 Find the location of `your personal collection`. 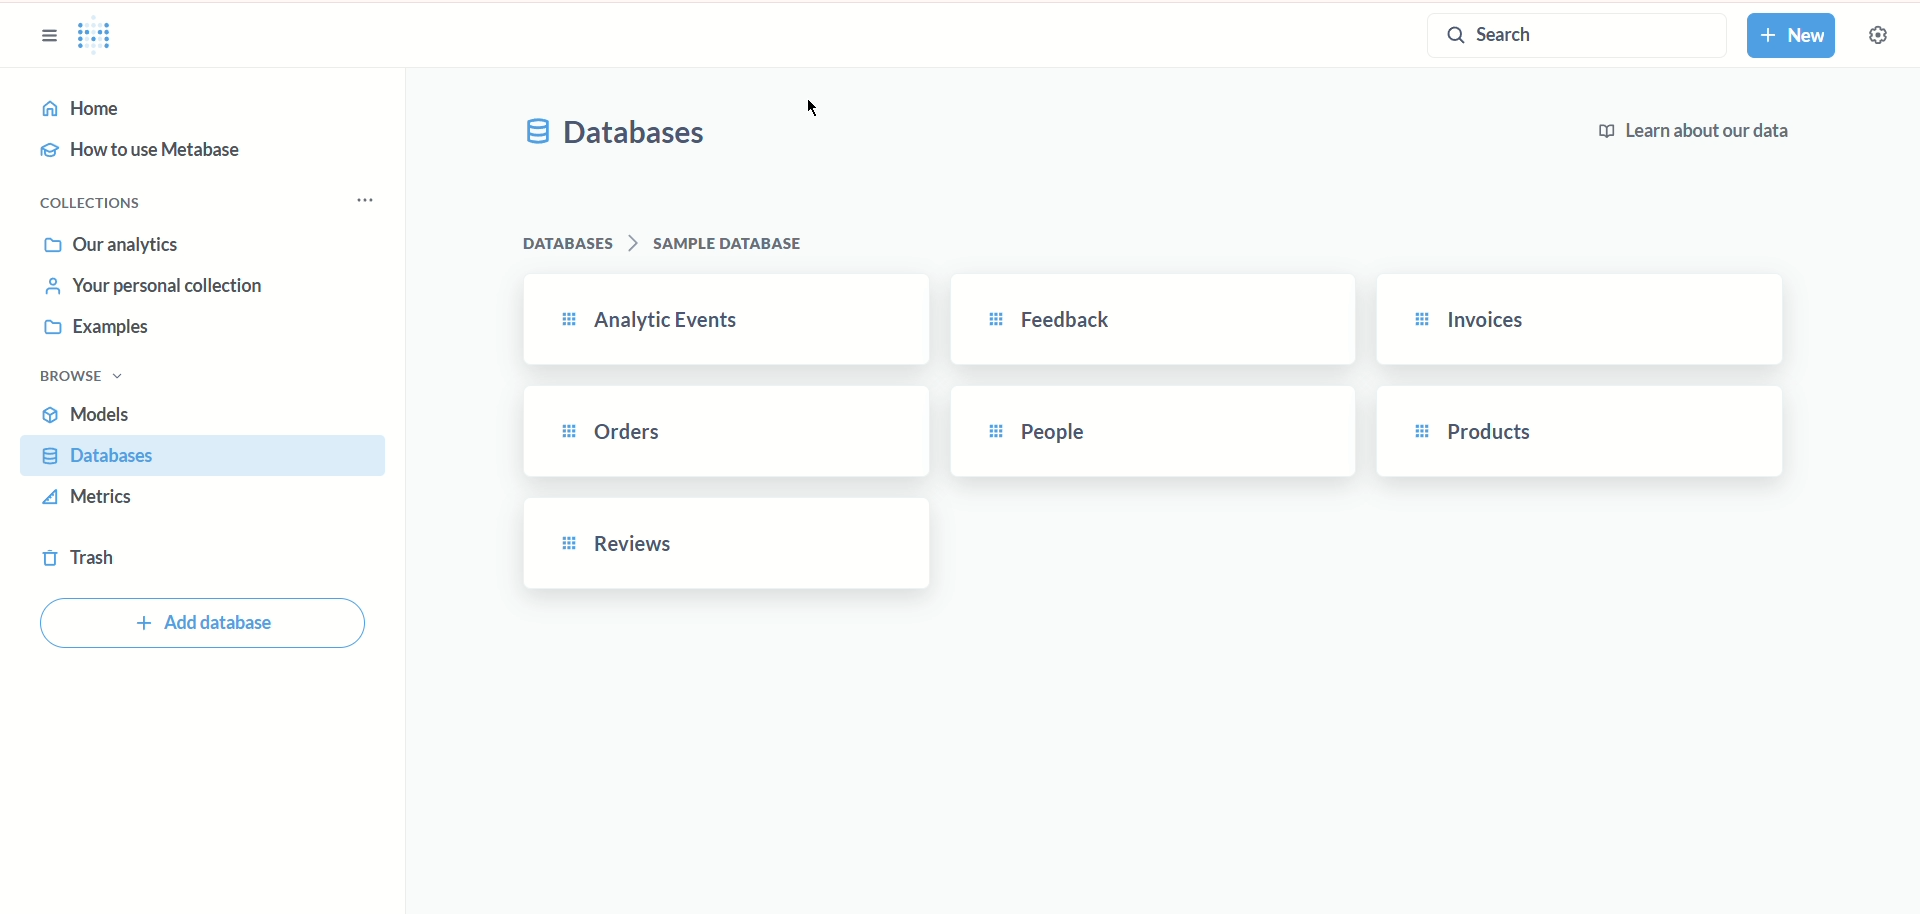

your personal collection is located at coordinates (155, 287).